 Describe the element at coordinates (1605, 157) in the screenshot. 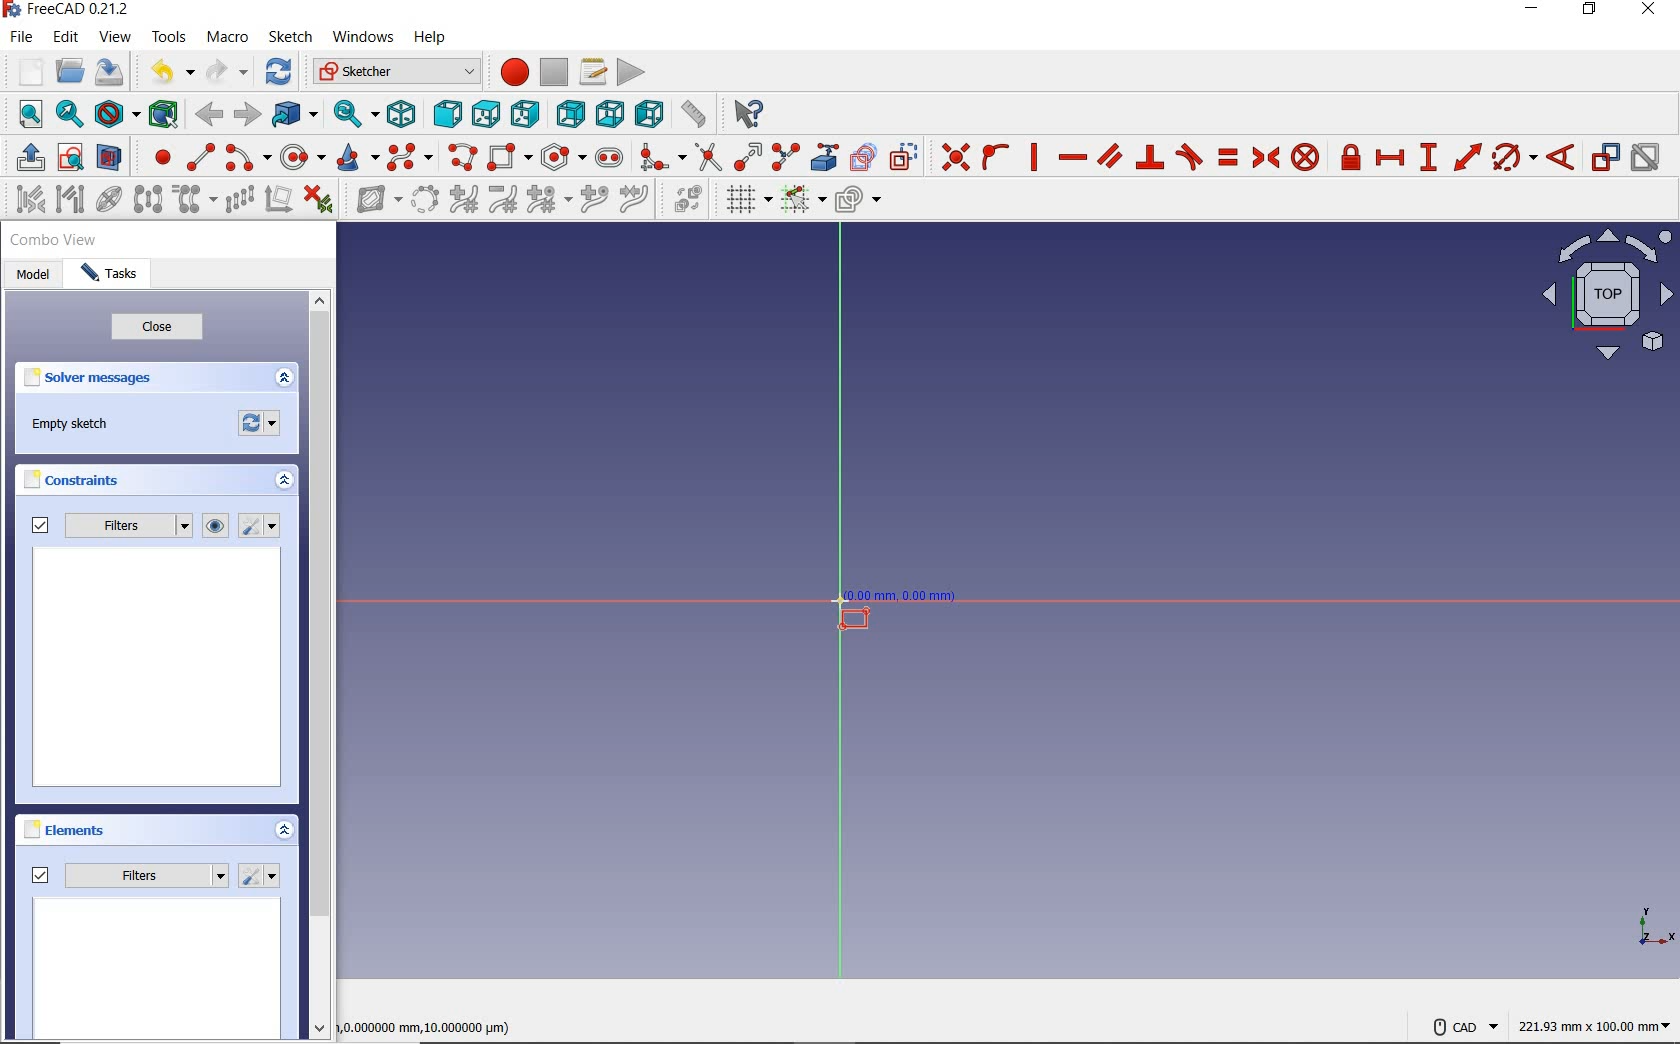

I see `toggle driving constraint` at that location.